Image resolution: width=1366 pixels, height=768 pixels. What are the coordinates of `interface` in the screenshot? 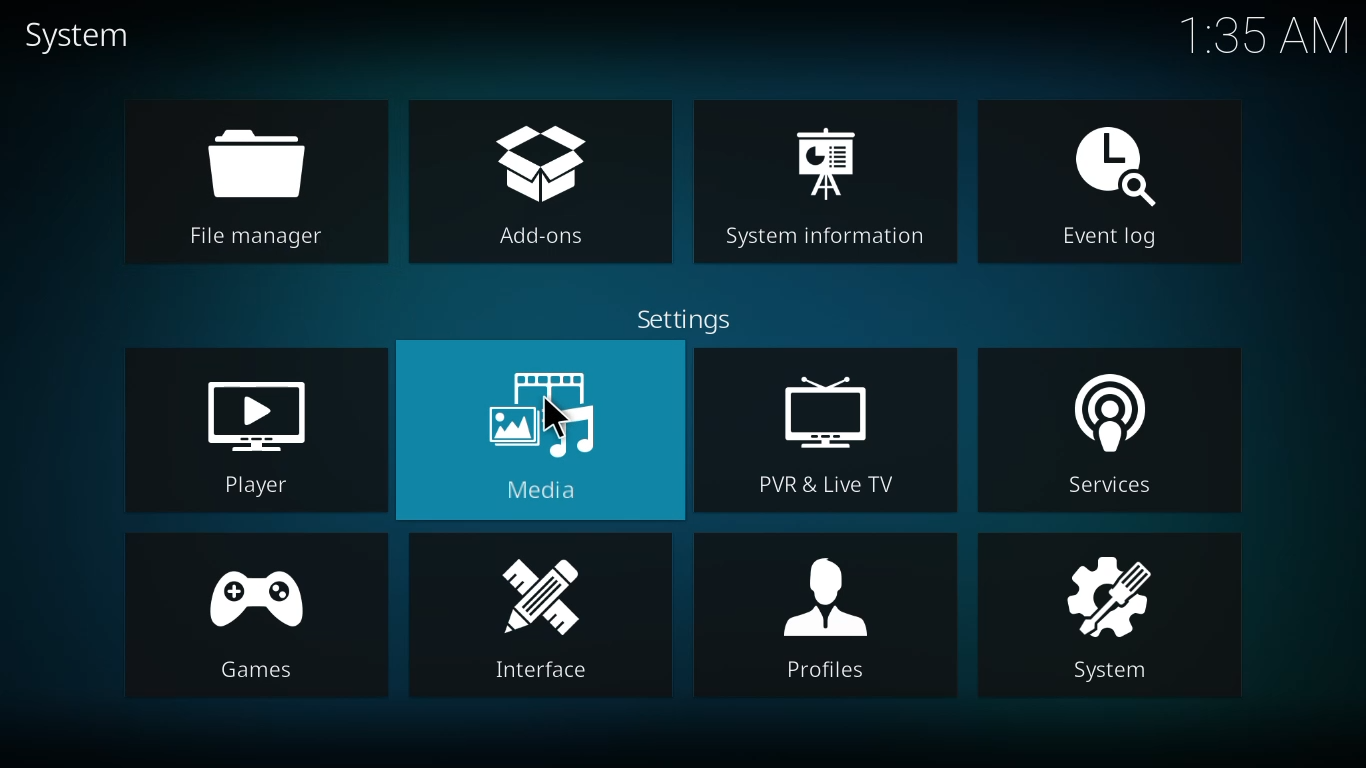 It's located at (531, 619).